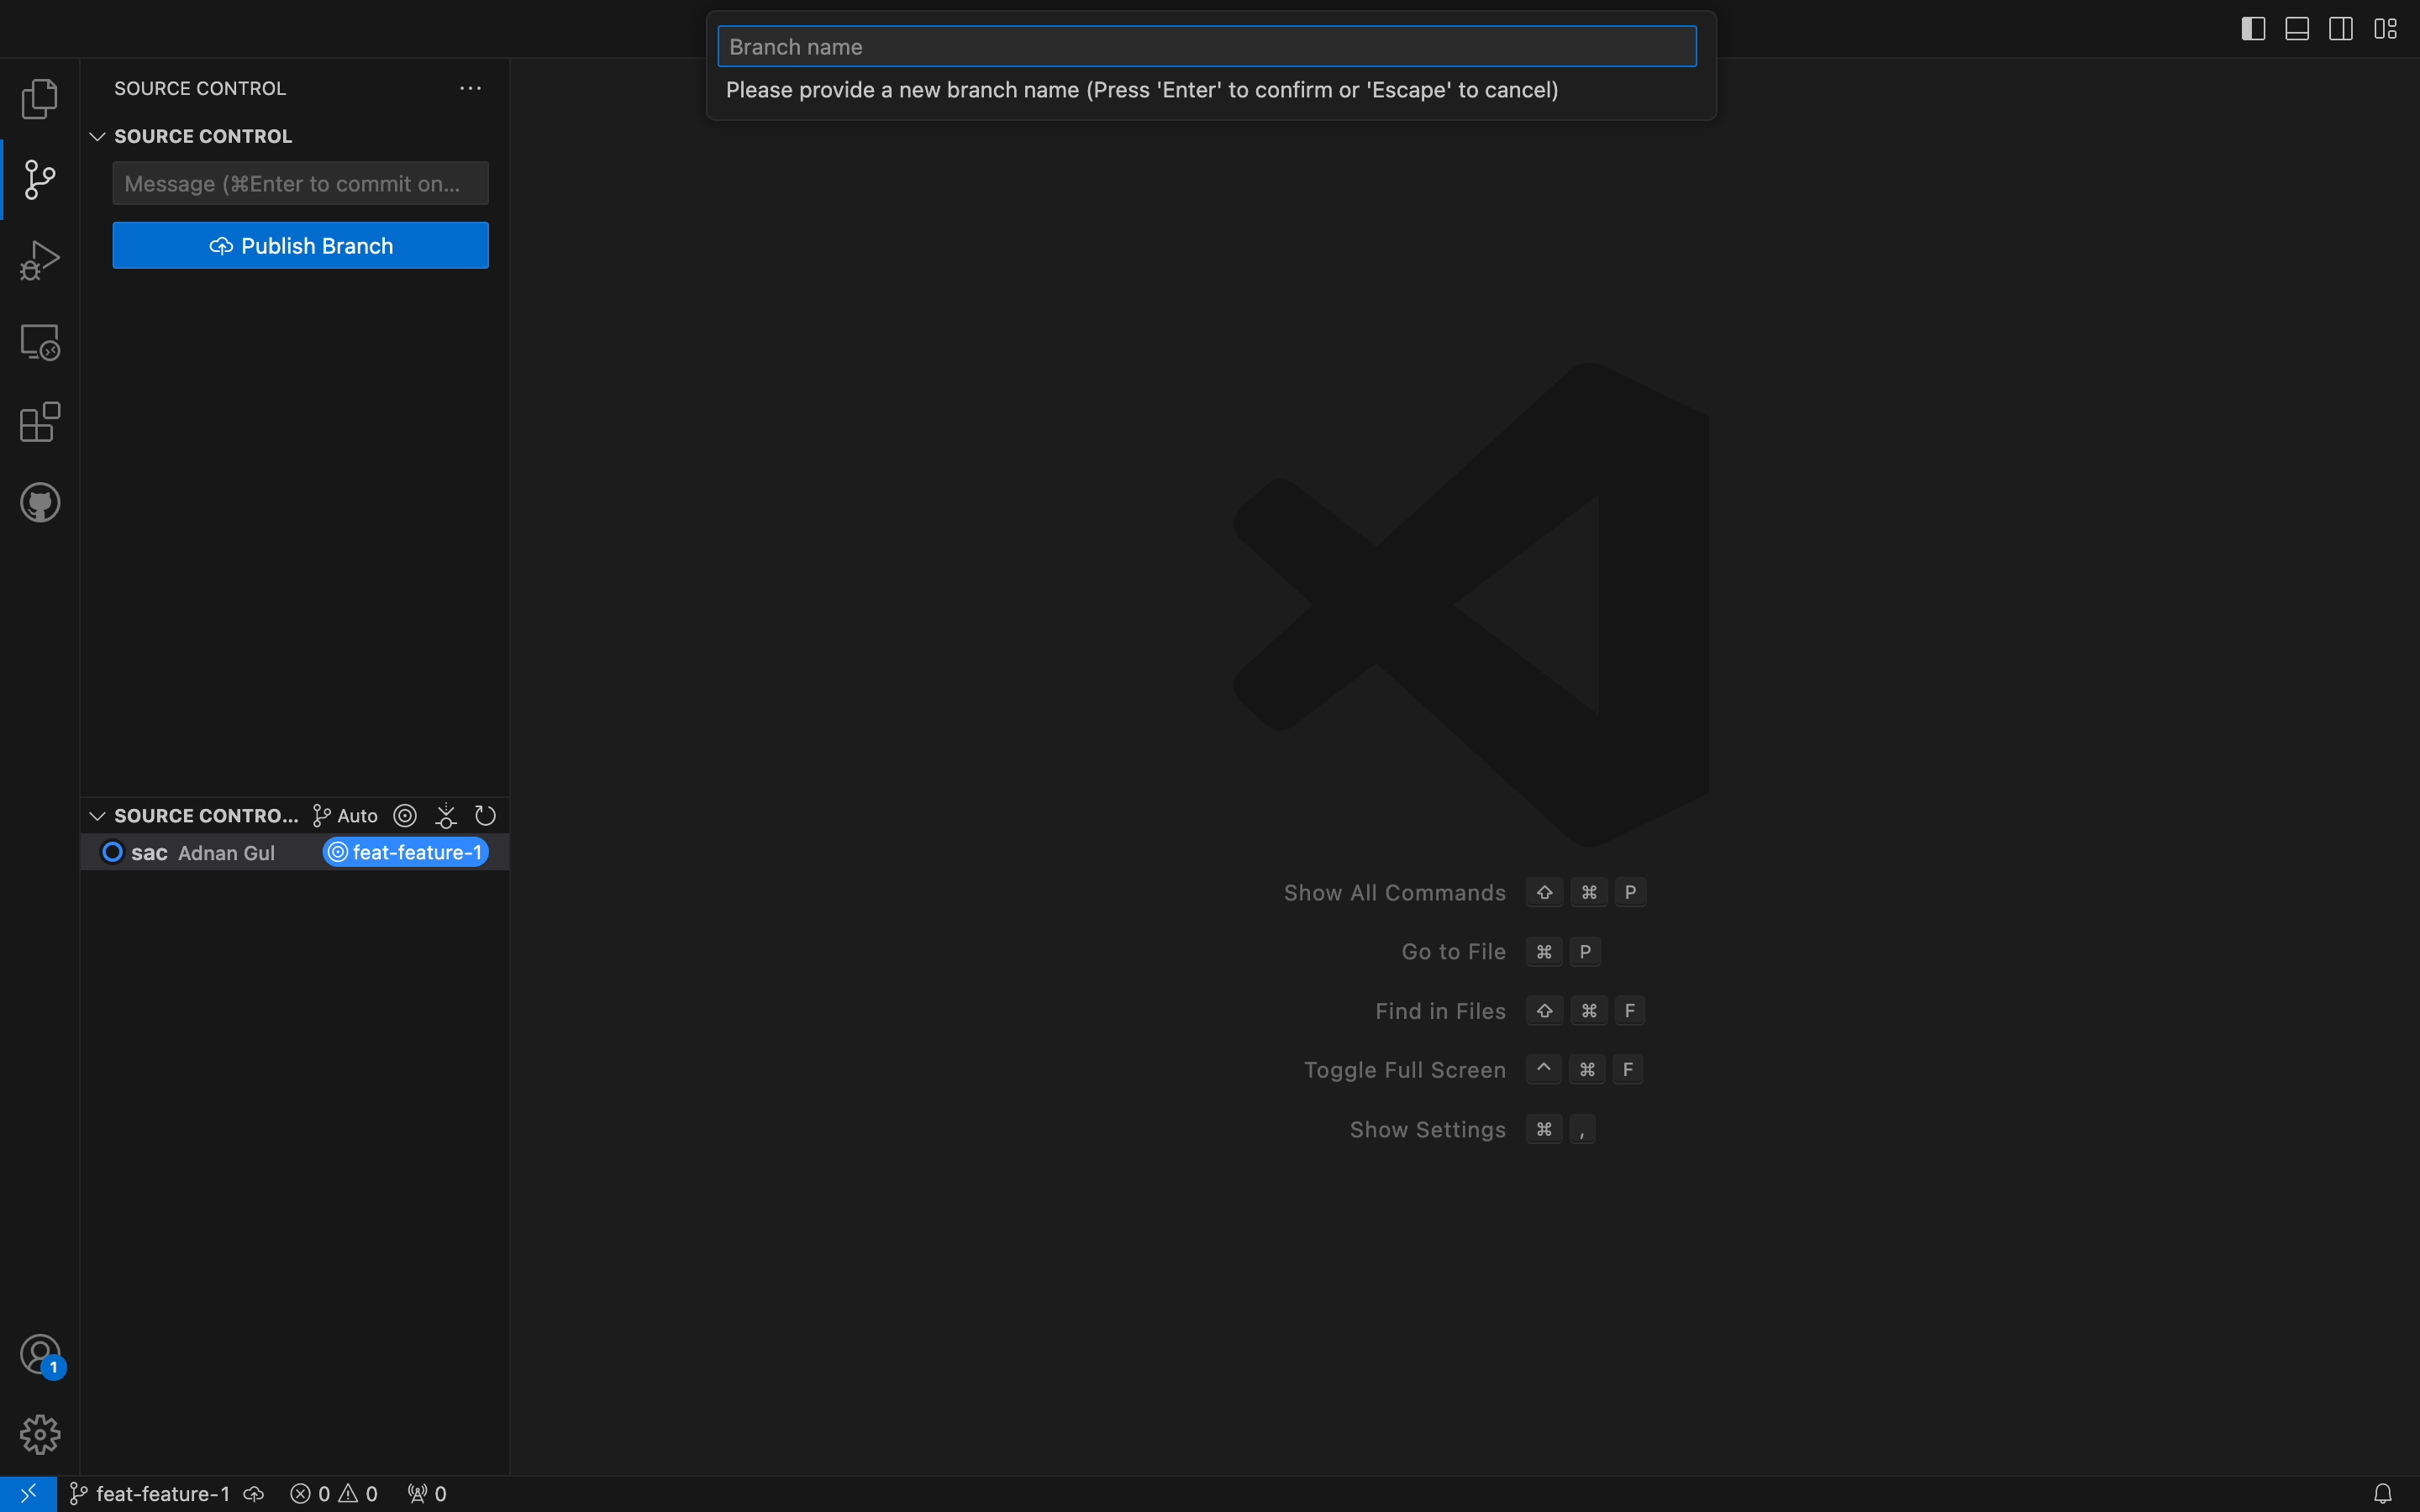 The image size is (2420, 1512). What do you see at coordinates (1216, 97) in the screenshot?
I see `branch message` at bounding box center [1216, 97].